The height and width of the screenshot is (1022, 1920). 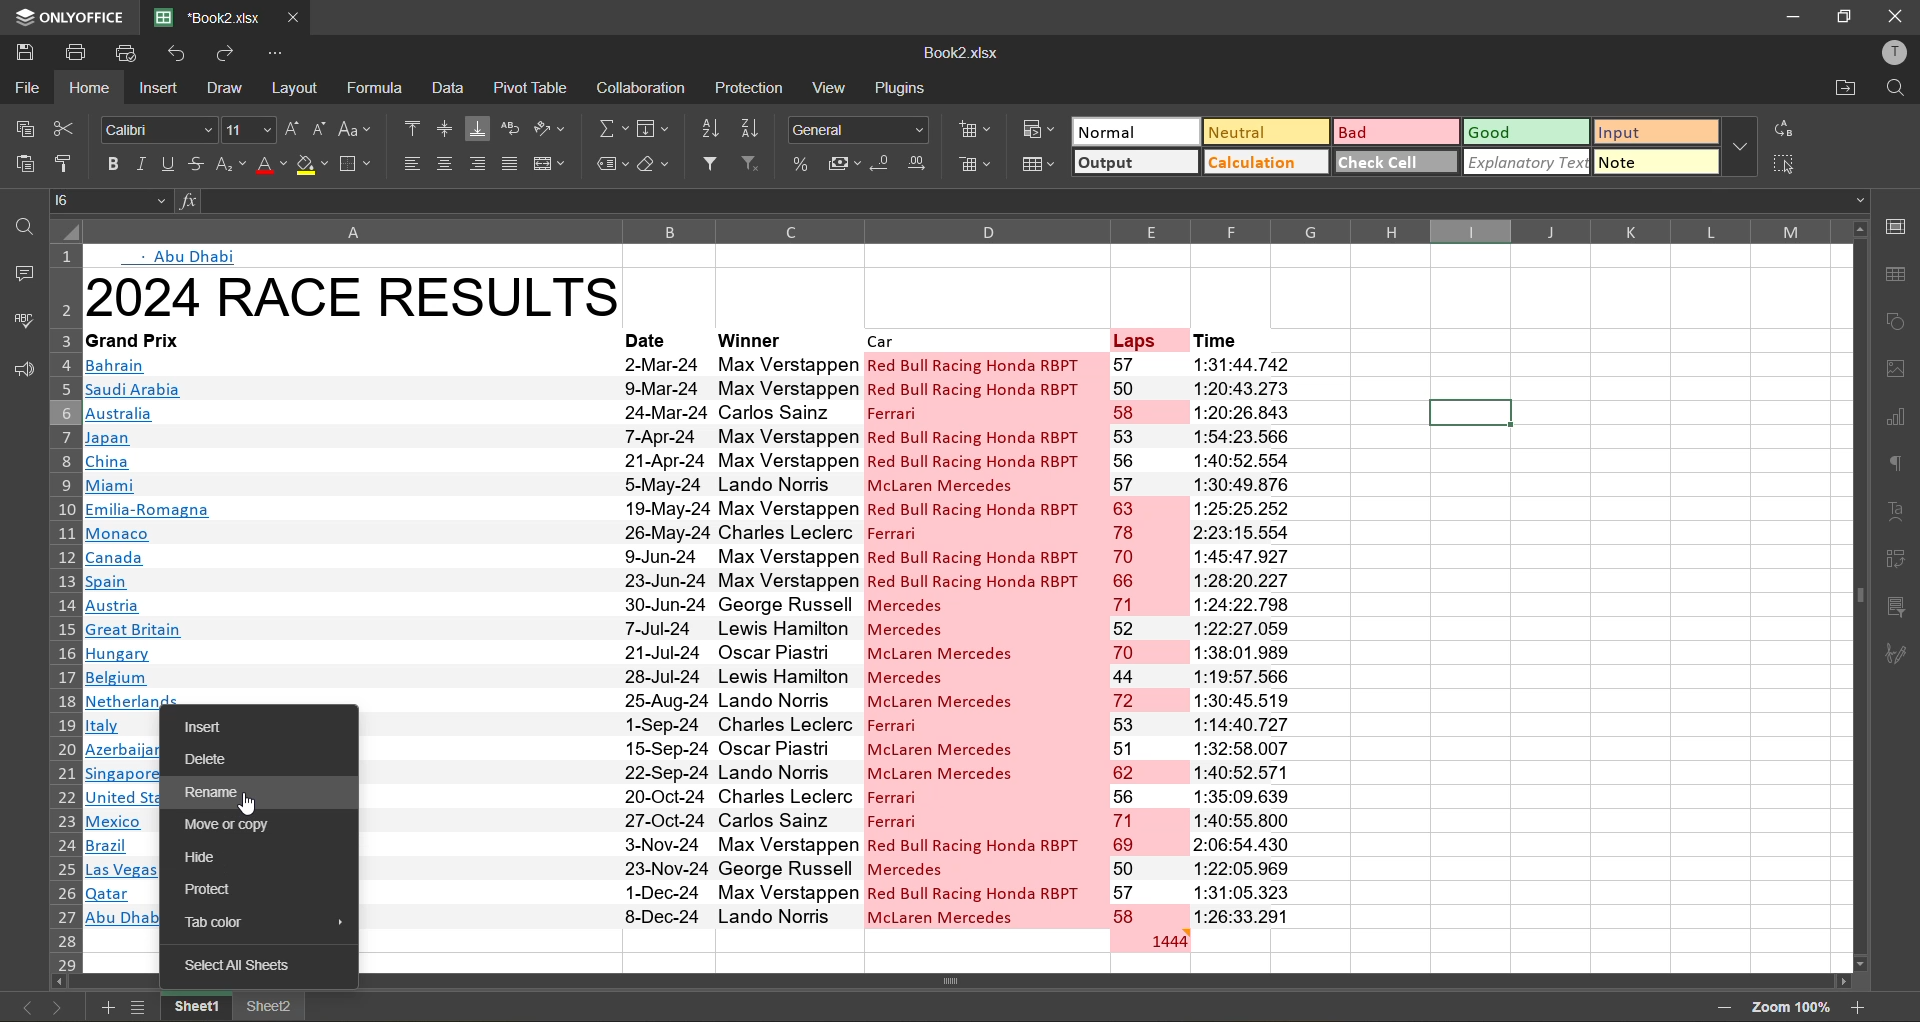 What do you see at coordinates (1656, 162) in the screenshot?
I see `note` at bounding box center [1656, 162].